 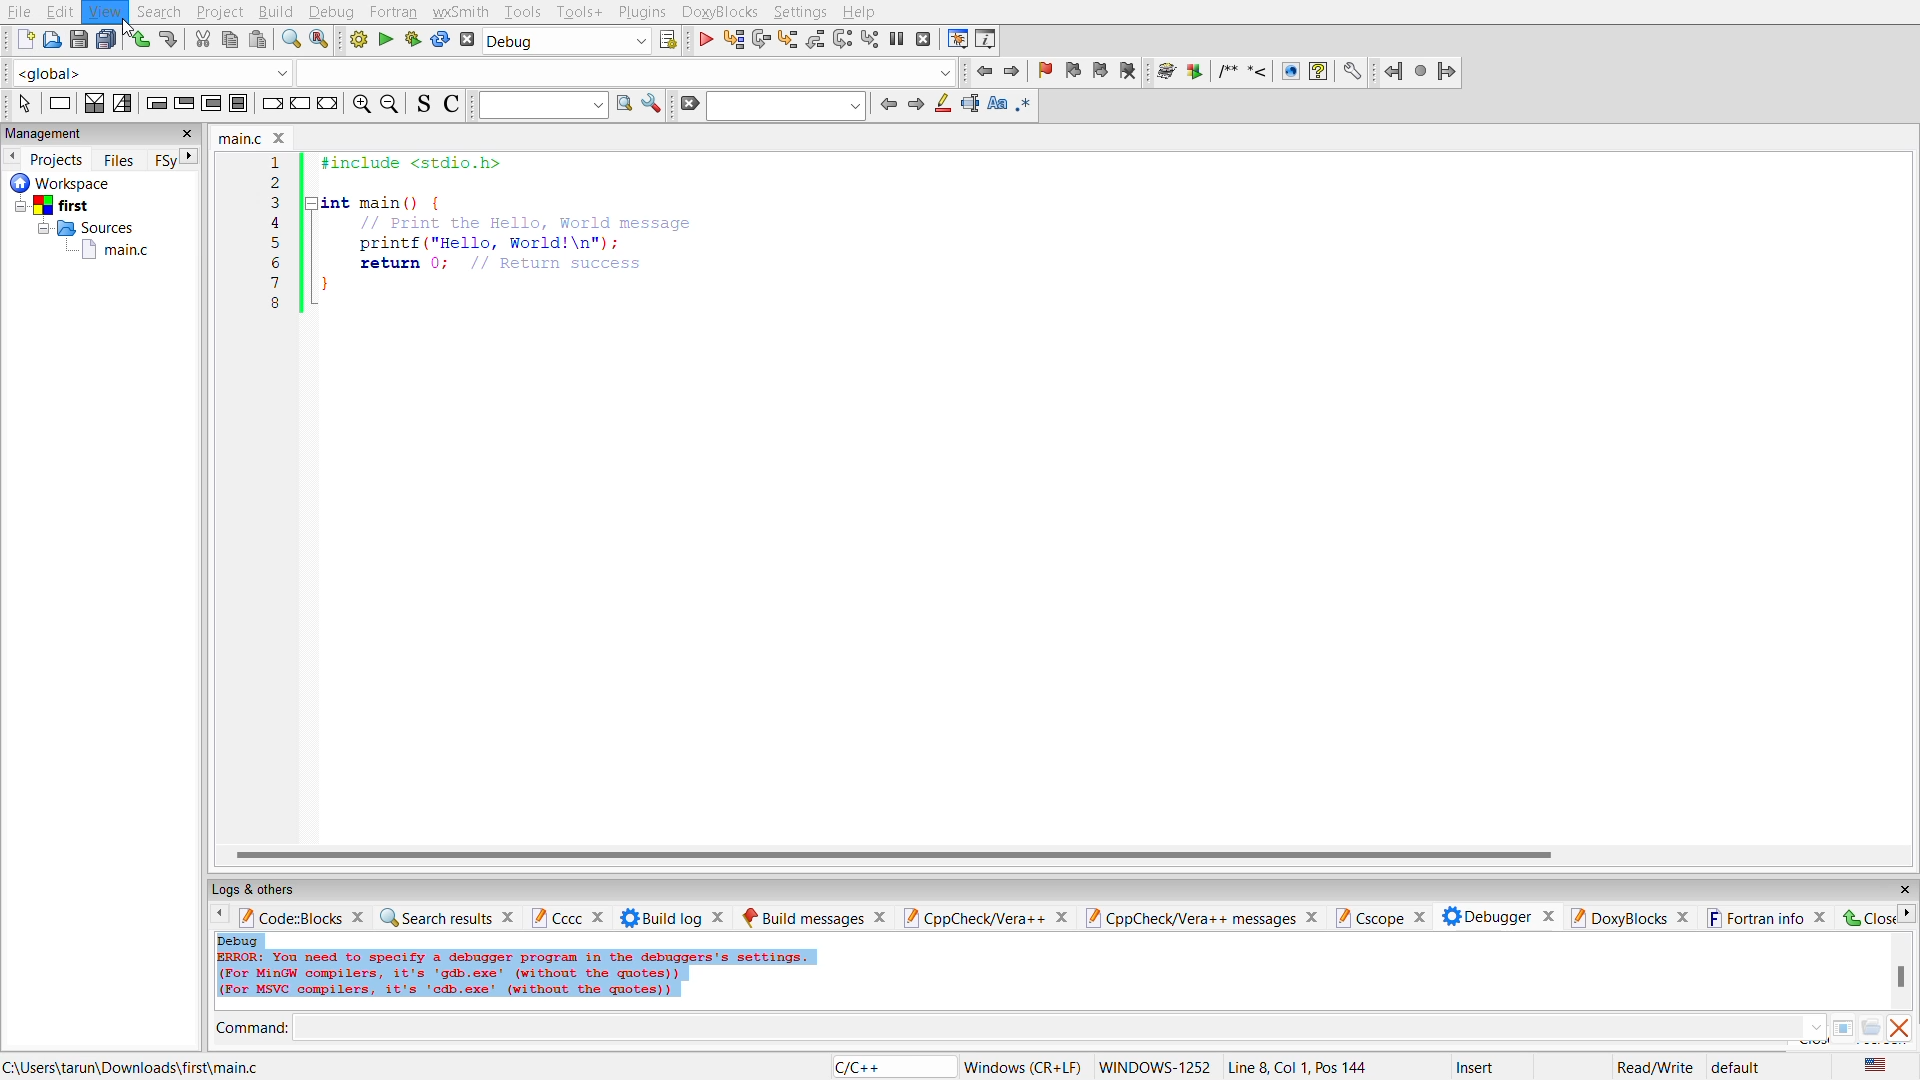 I want to click on logs and others, so click(x=268, y=889).